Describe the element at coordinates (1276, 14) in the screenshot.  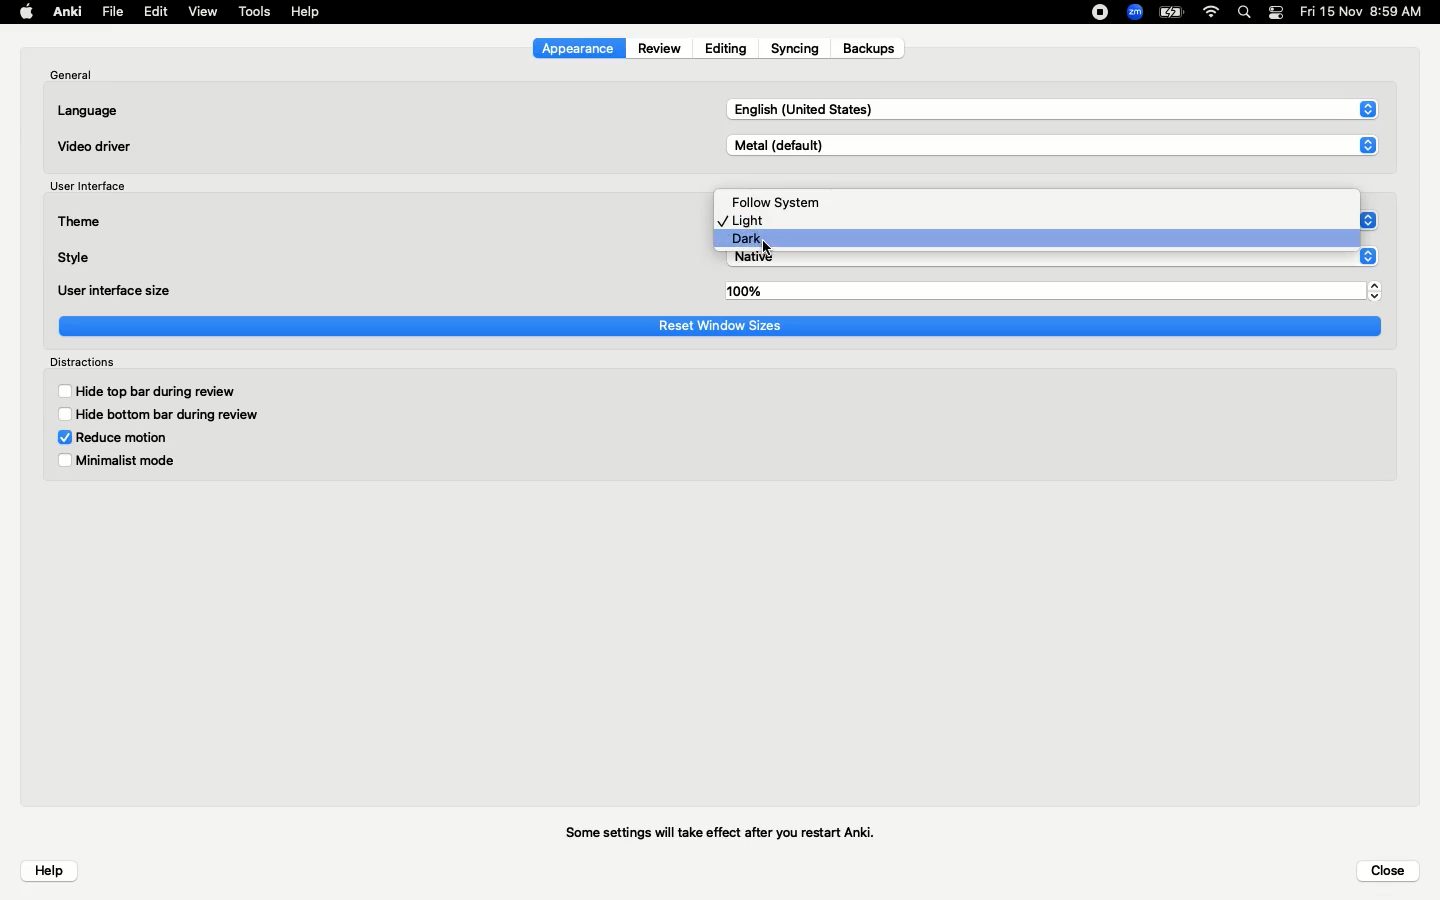
I see `Notification` at that location.